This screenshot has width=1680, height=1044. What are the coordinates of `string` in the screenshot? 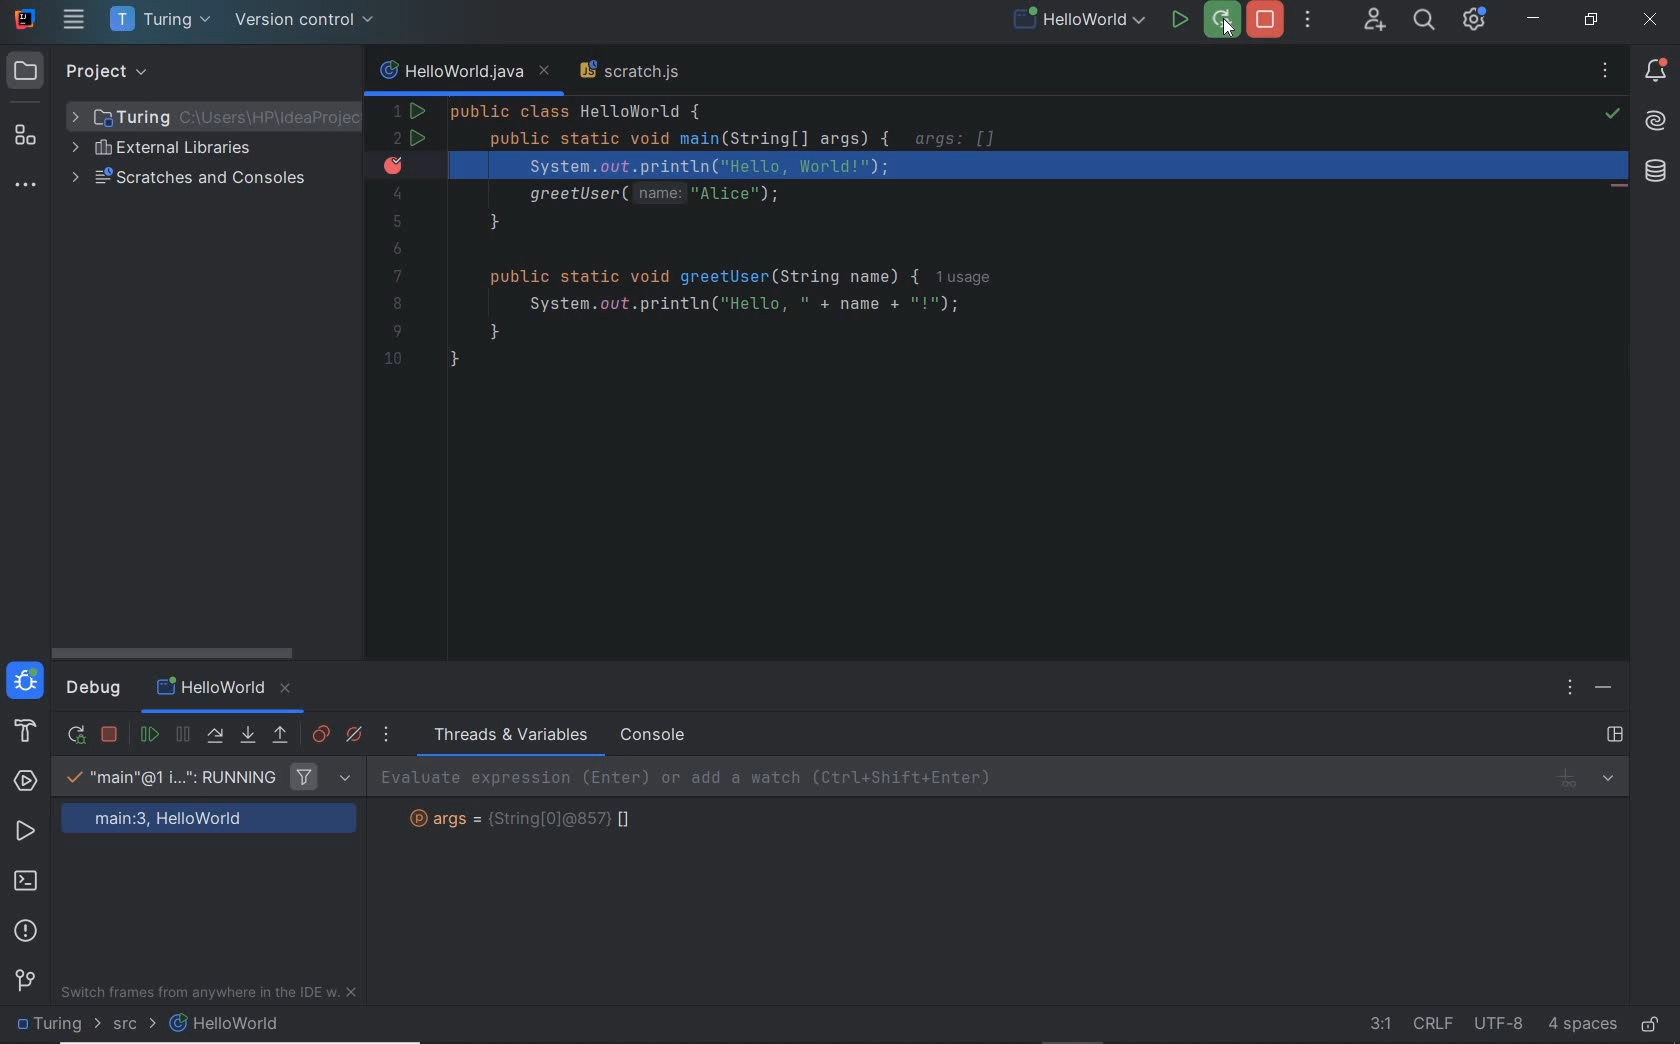 It's located at (532, 820).